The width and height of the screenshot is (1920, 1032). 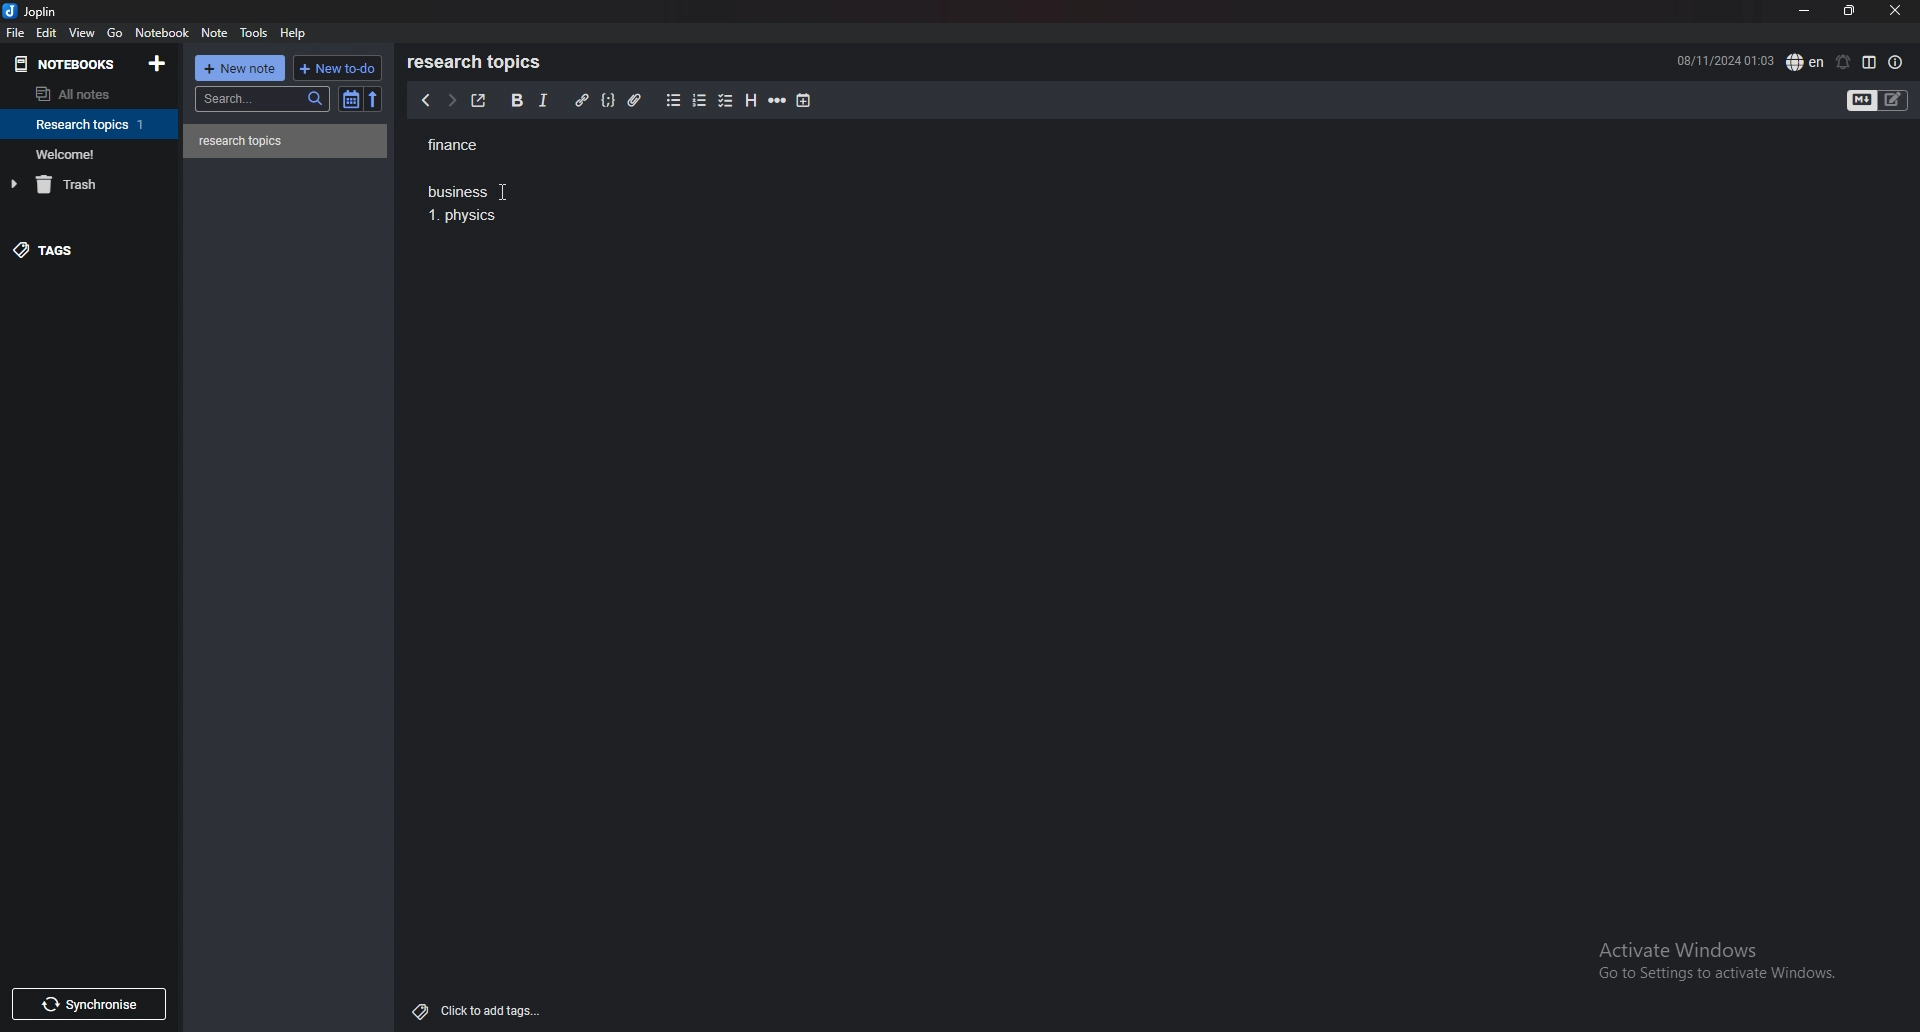 I want to click on add notebook, so click(x=156, y=63).